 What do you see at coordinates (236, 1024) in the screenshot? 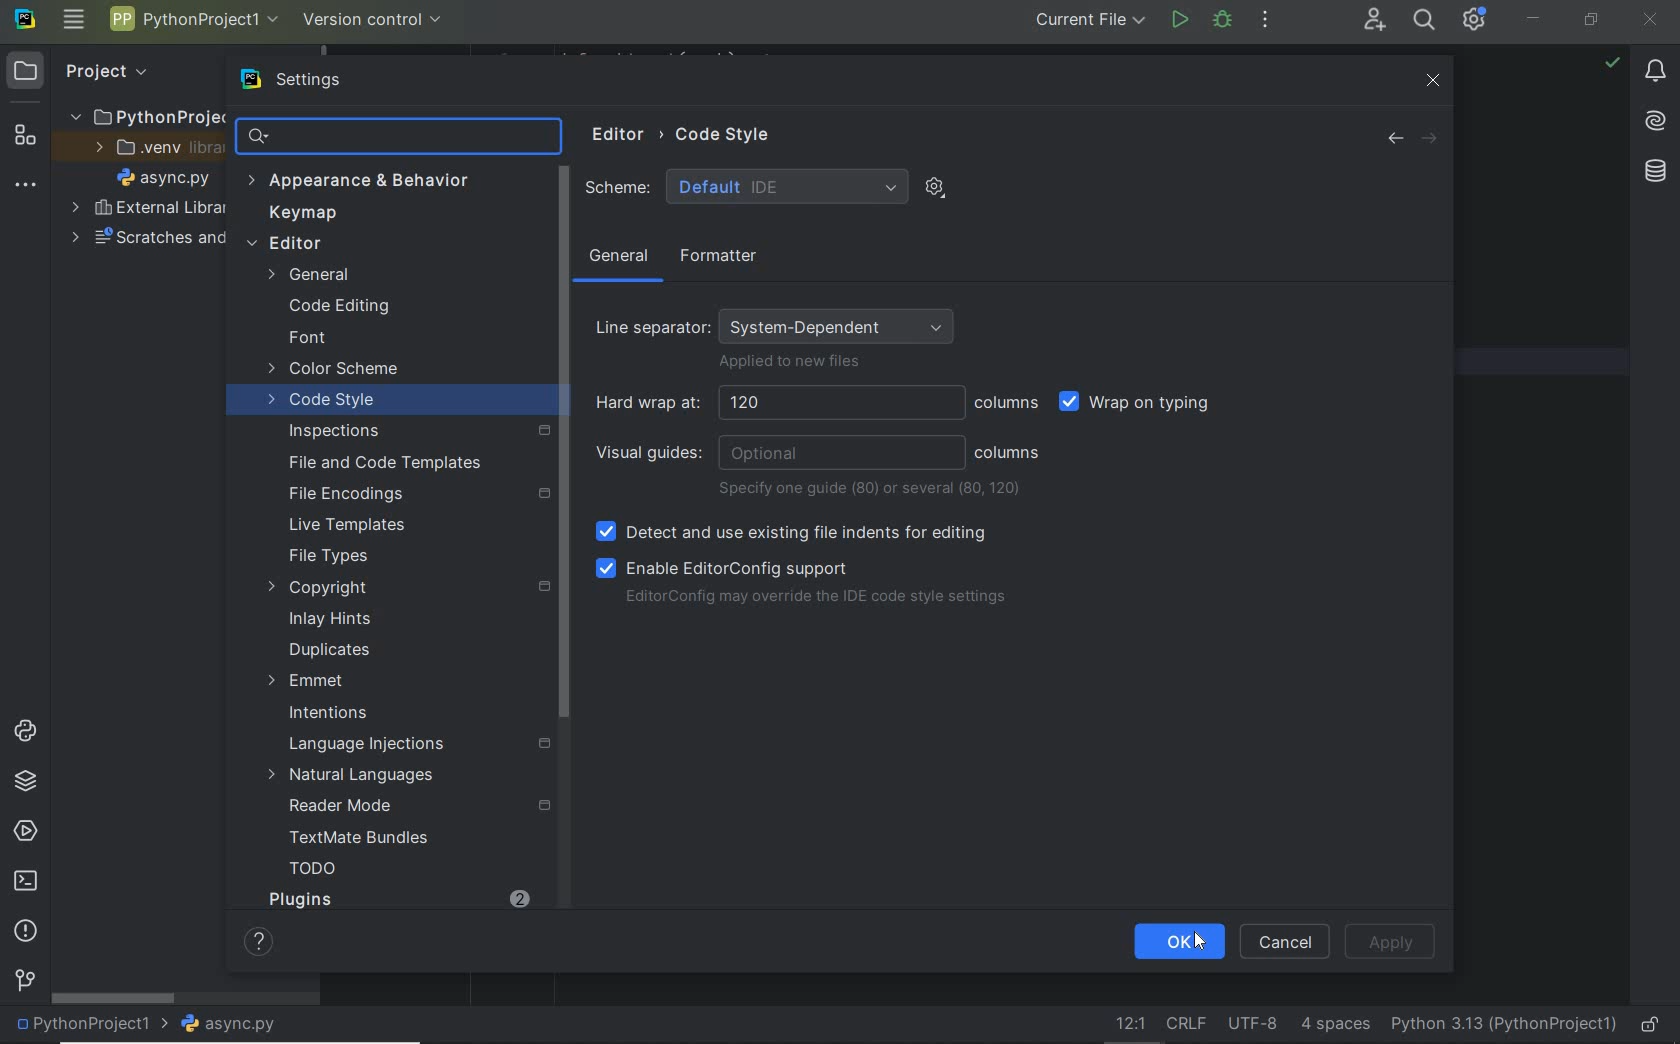
I see `file name` at bounding box center [236, 1024].